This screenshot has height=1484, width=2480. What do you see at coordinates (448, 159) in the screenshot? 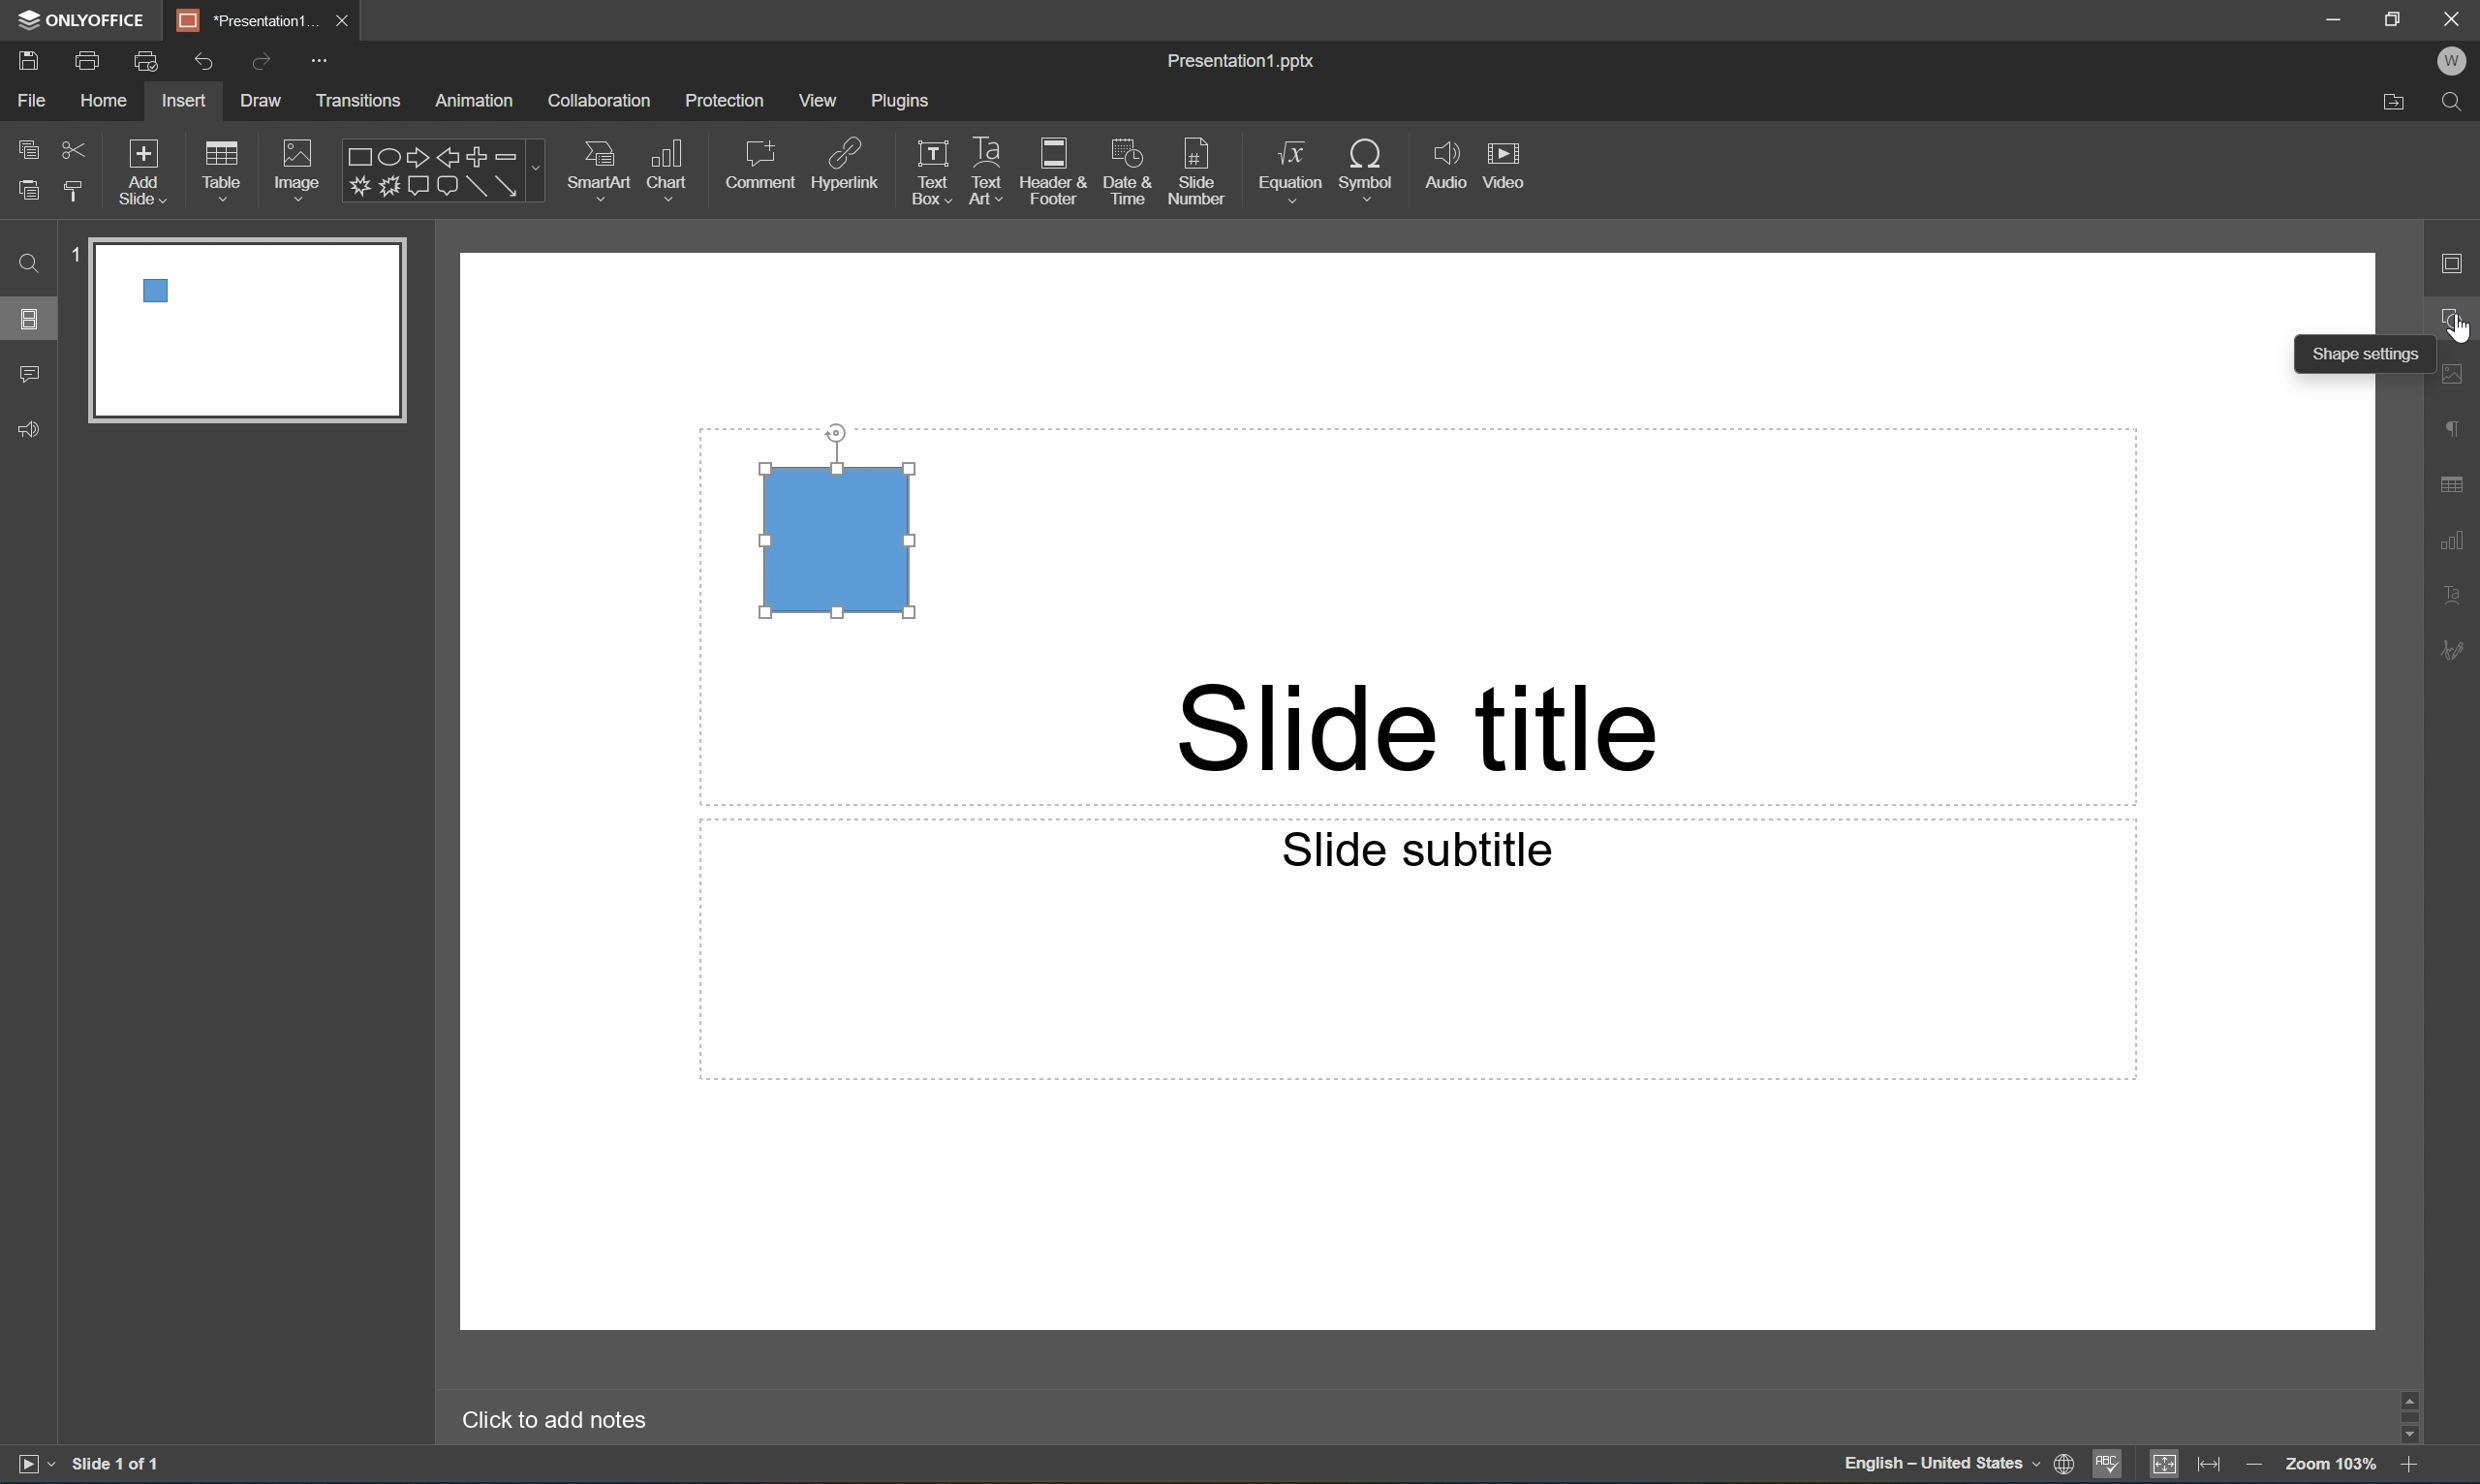
I see `Left arrow` at bounding box center [448, 159].